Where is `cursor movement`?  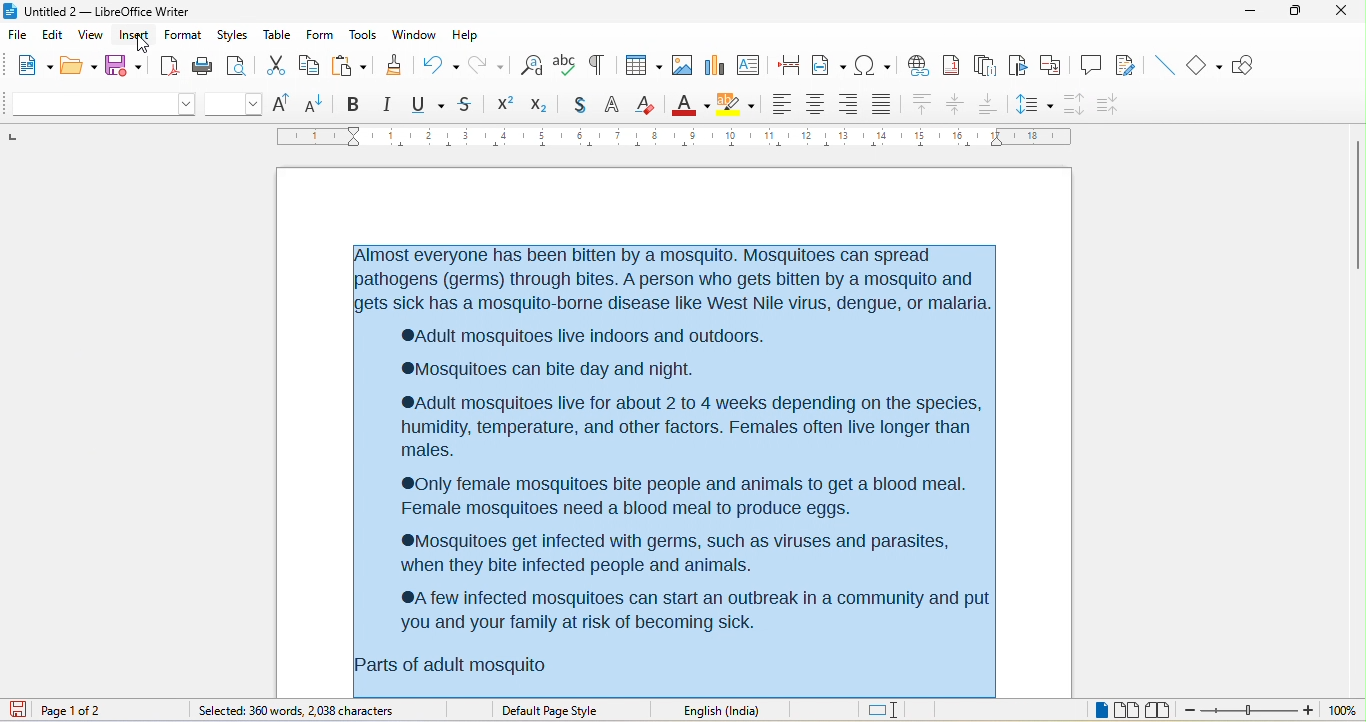
cursor movement is located at coordinates (141, 45).